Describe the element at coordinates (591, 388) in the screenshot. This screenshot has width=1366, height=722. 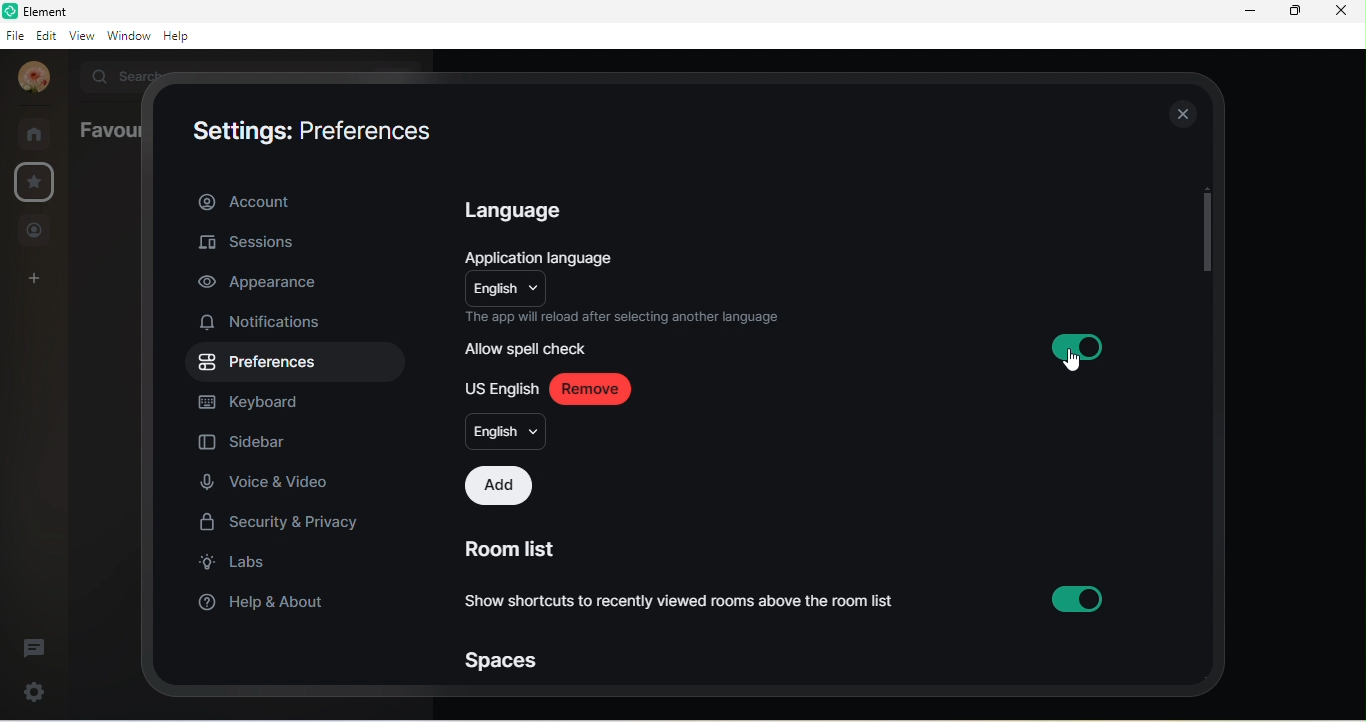
I see `remove` at that location.